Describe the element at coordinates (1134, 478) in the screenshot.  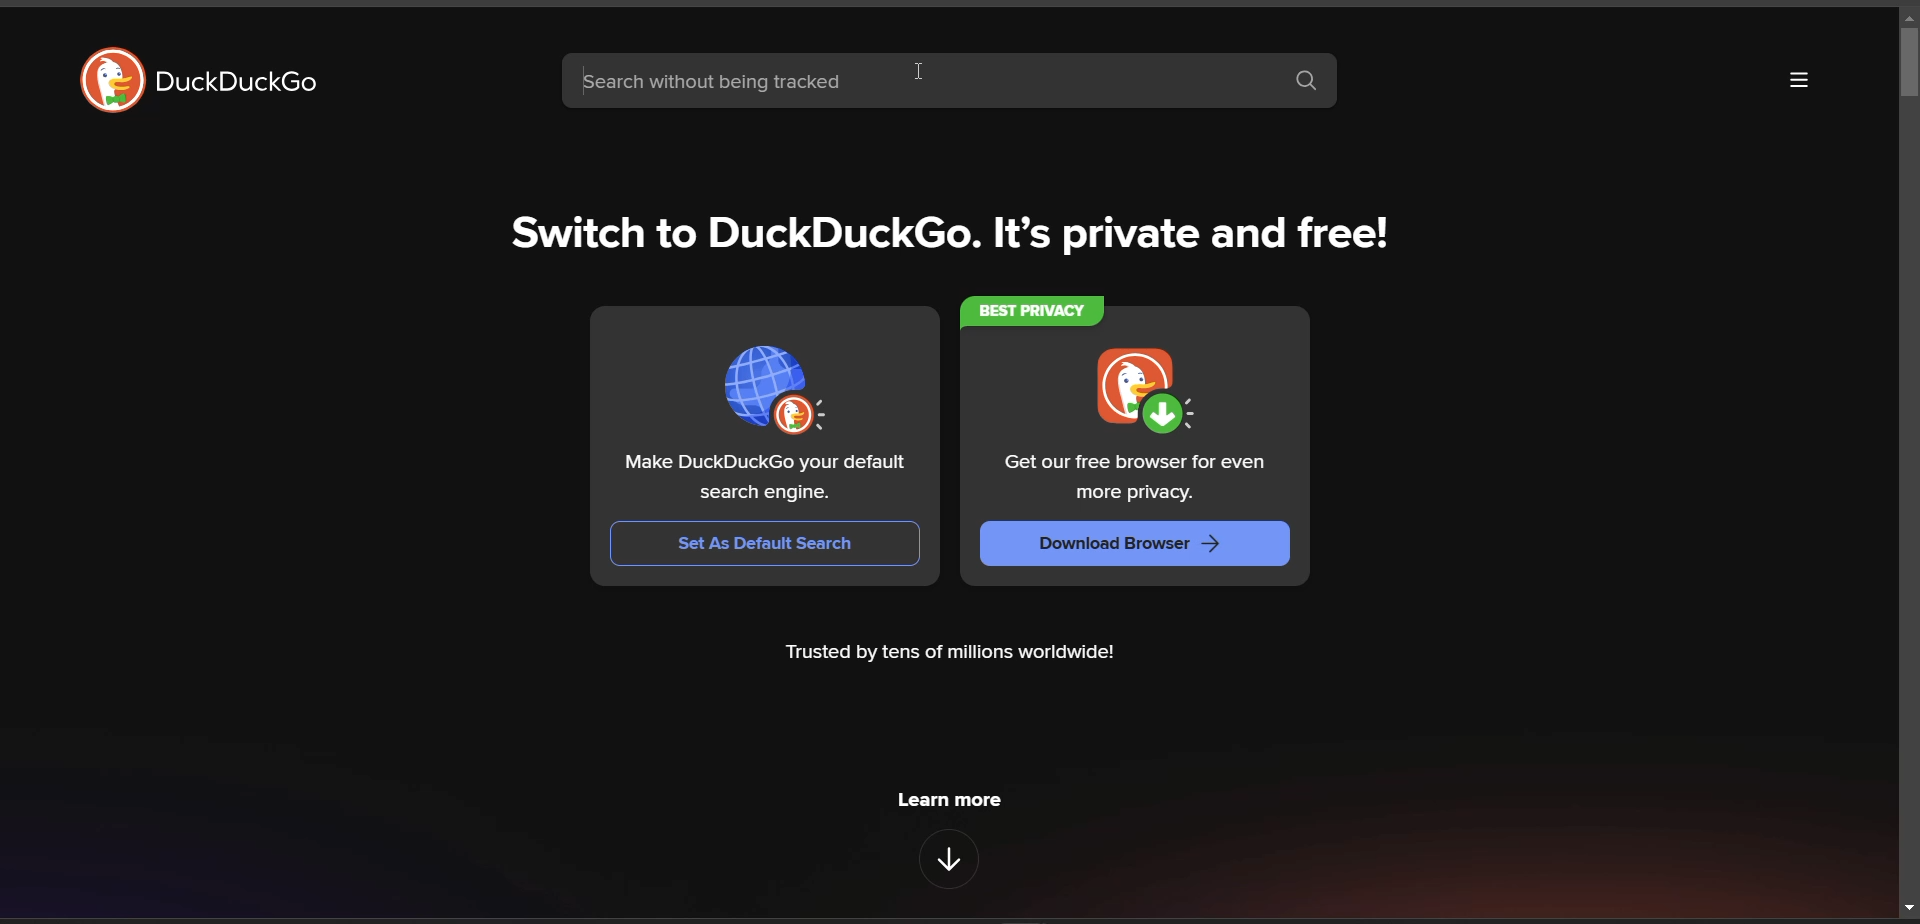
I see `Get our free browser for even more privacy.` at that location.